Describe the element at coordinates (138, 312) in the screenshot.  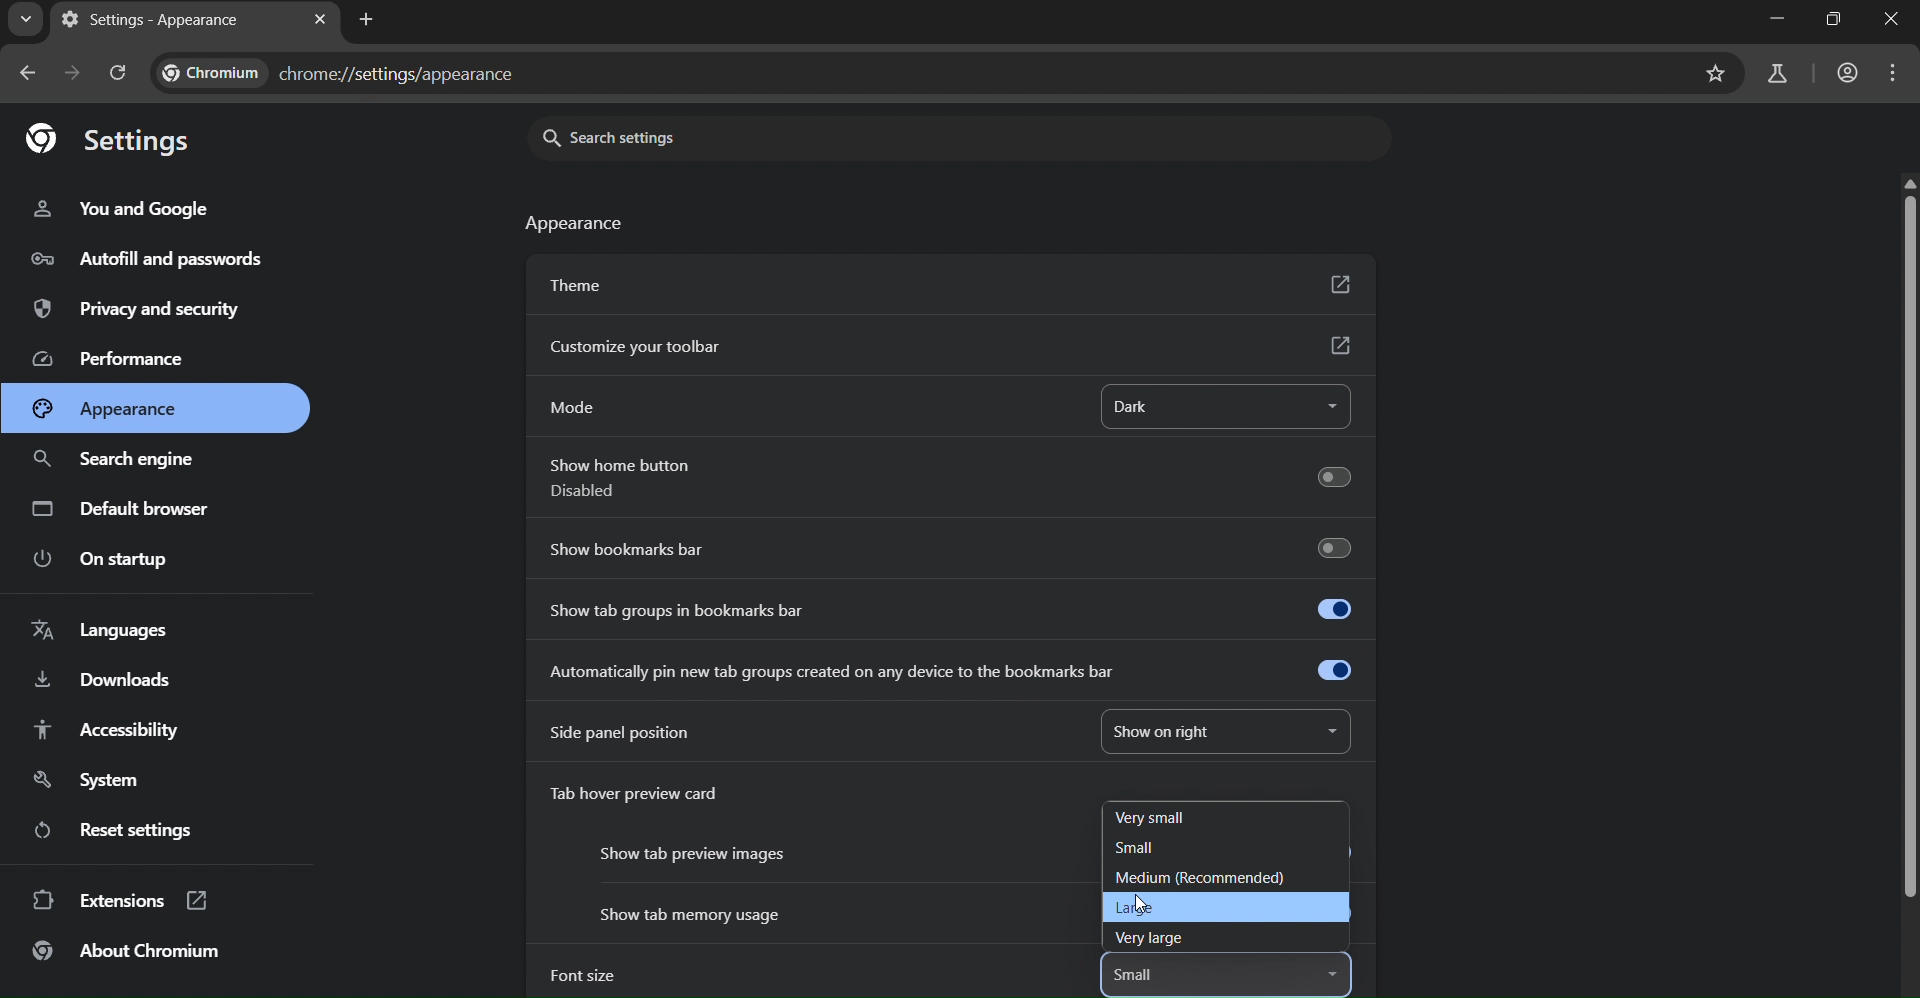
I see `privacy & security` at that location.